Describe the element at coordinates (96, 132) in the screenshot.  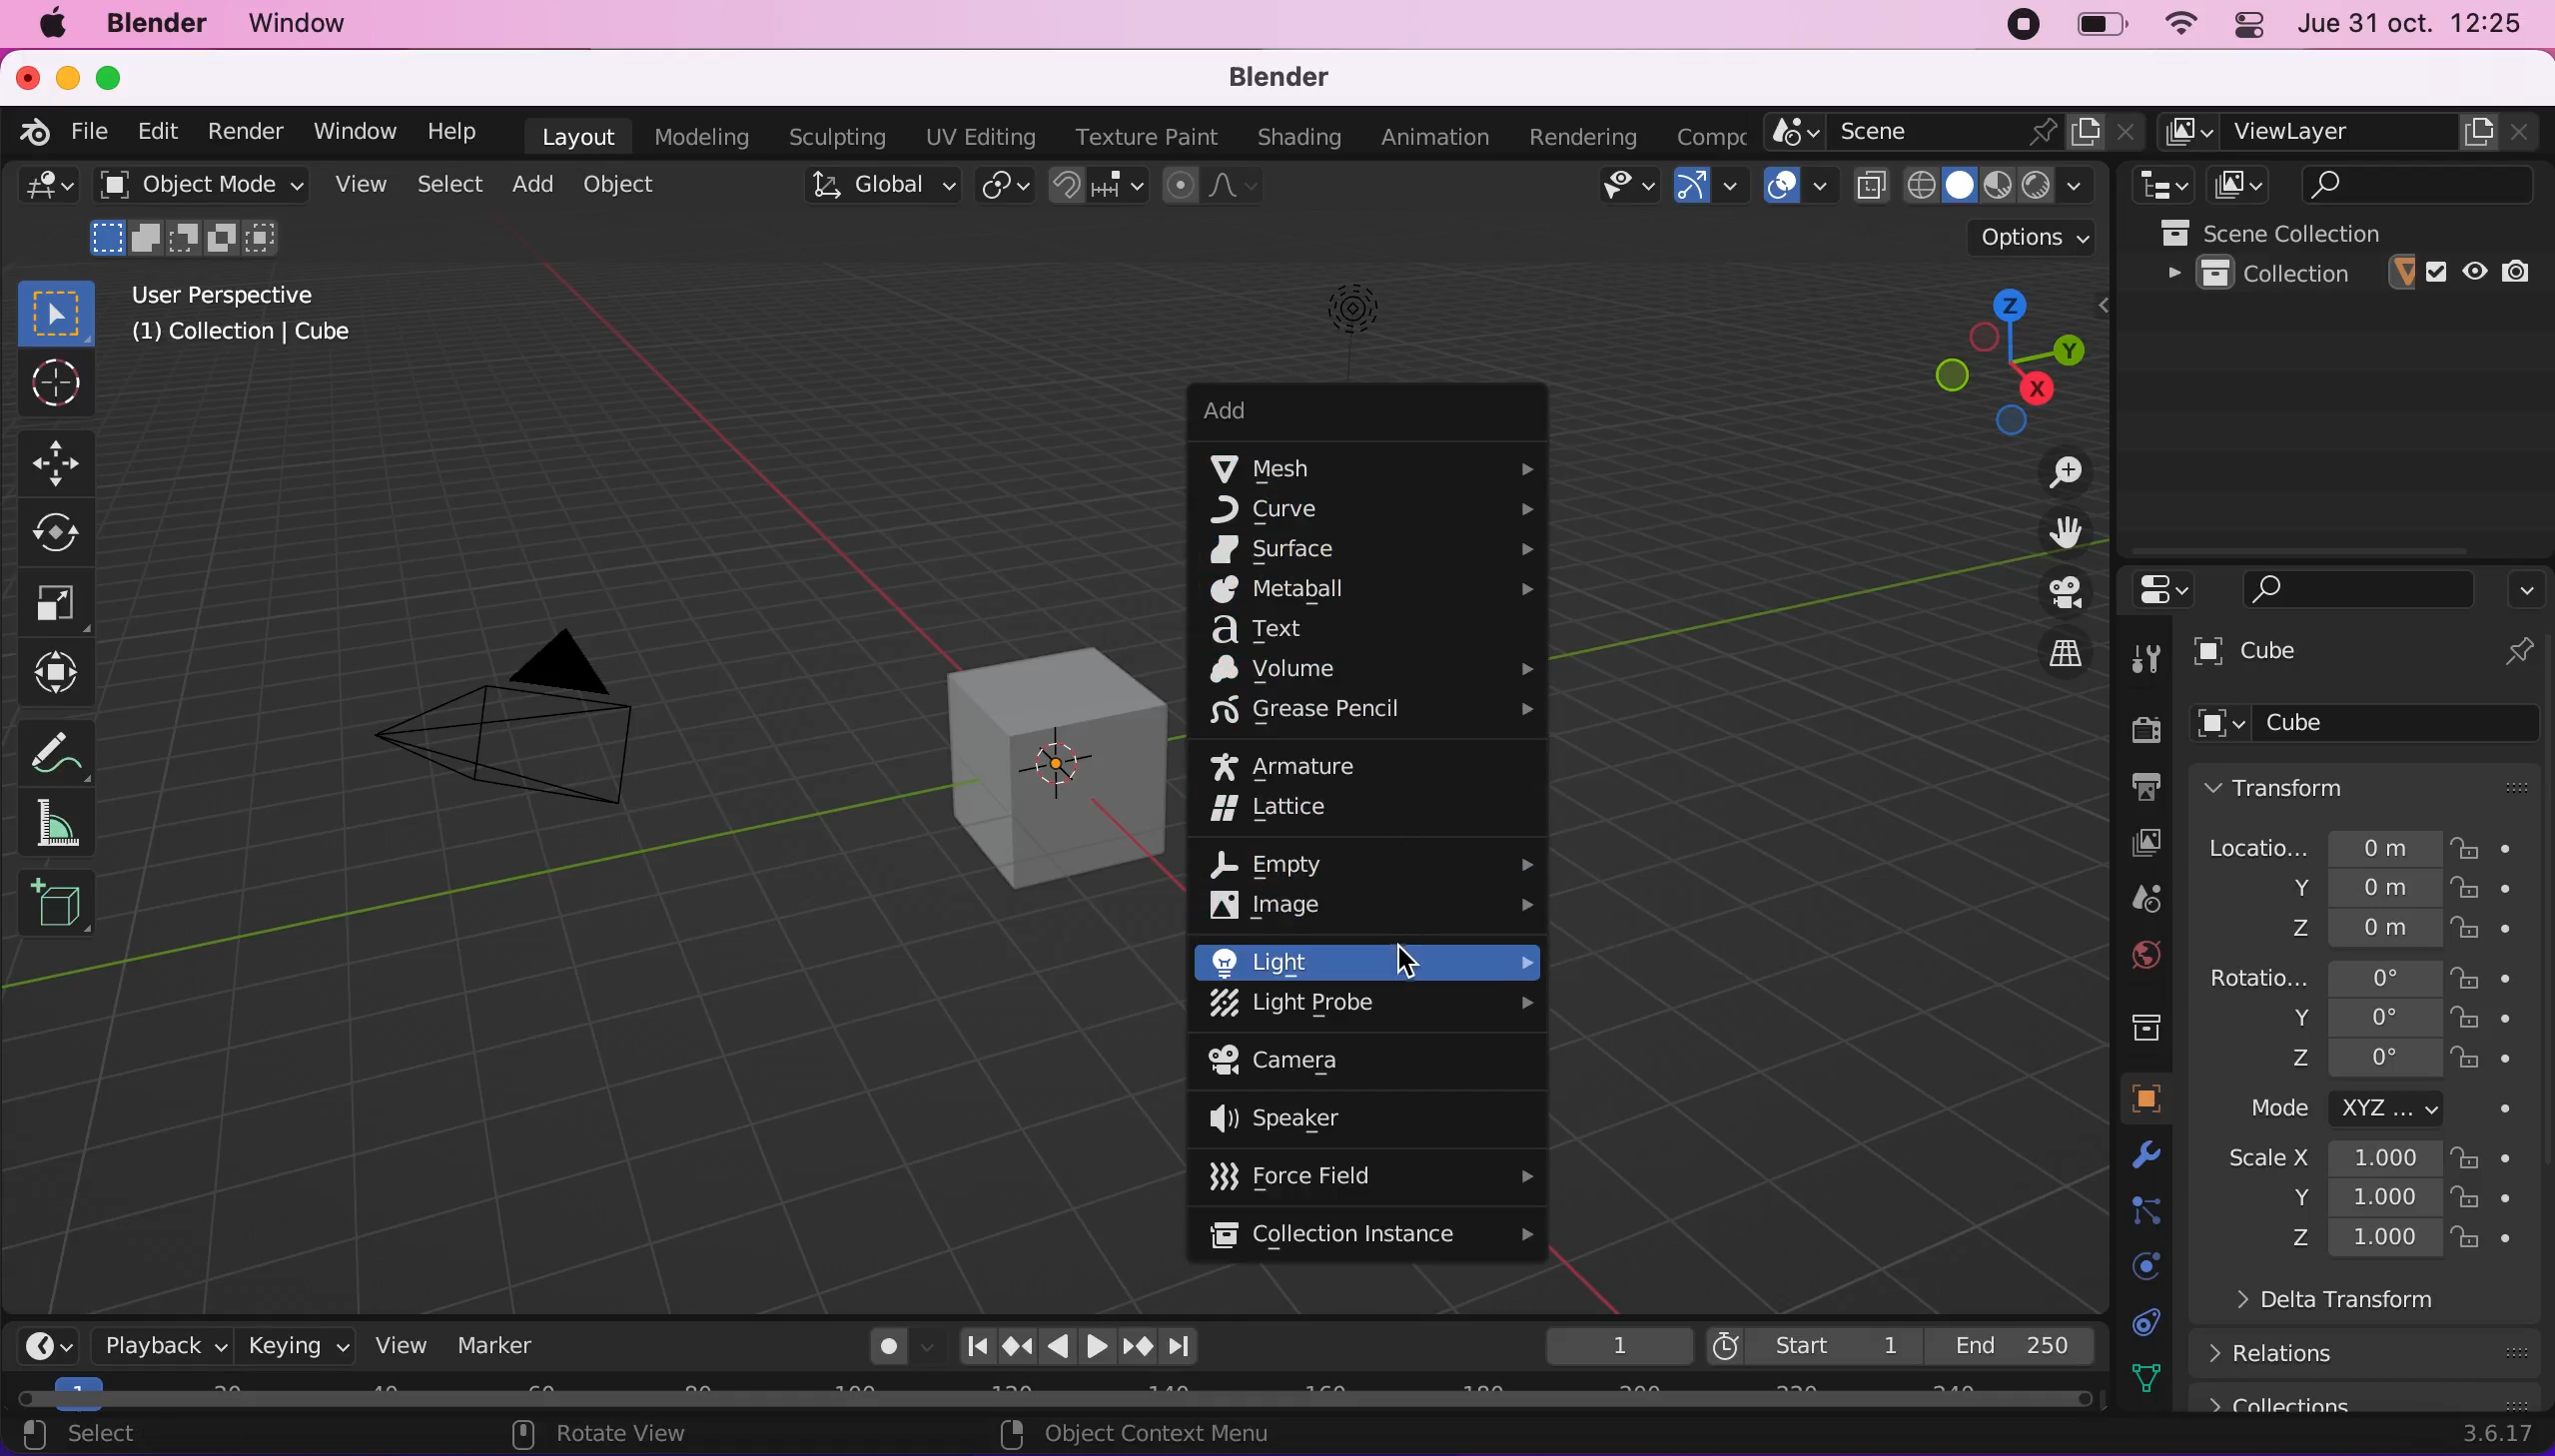
I see `file` at that location.